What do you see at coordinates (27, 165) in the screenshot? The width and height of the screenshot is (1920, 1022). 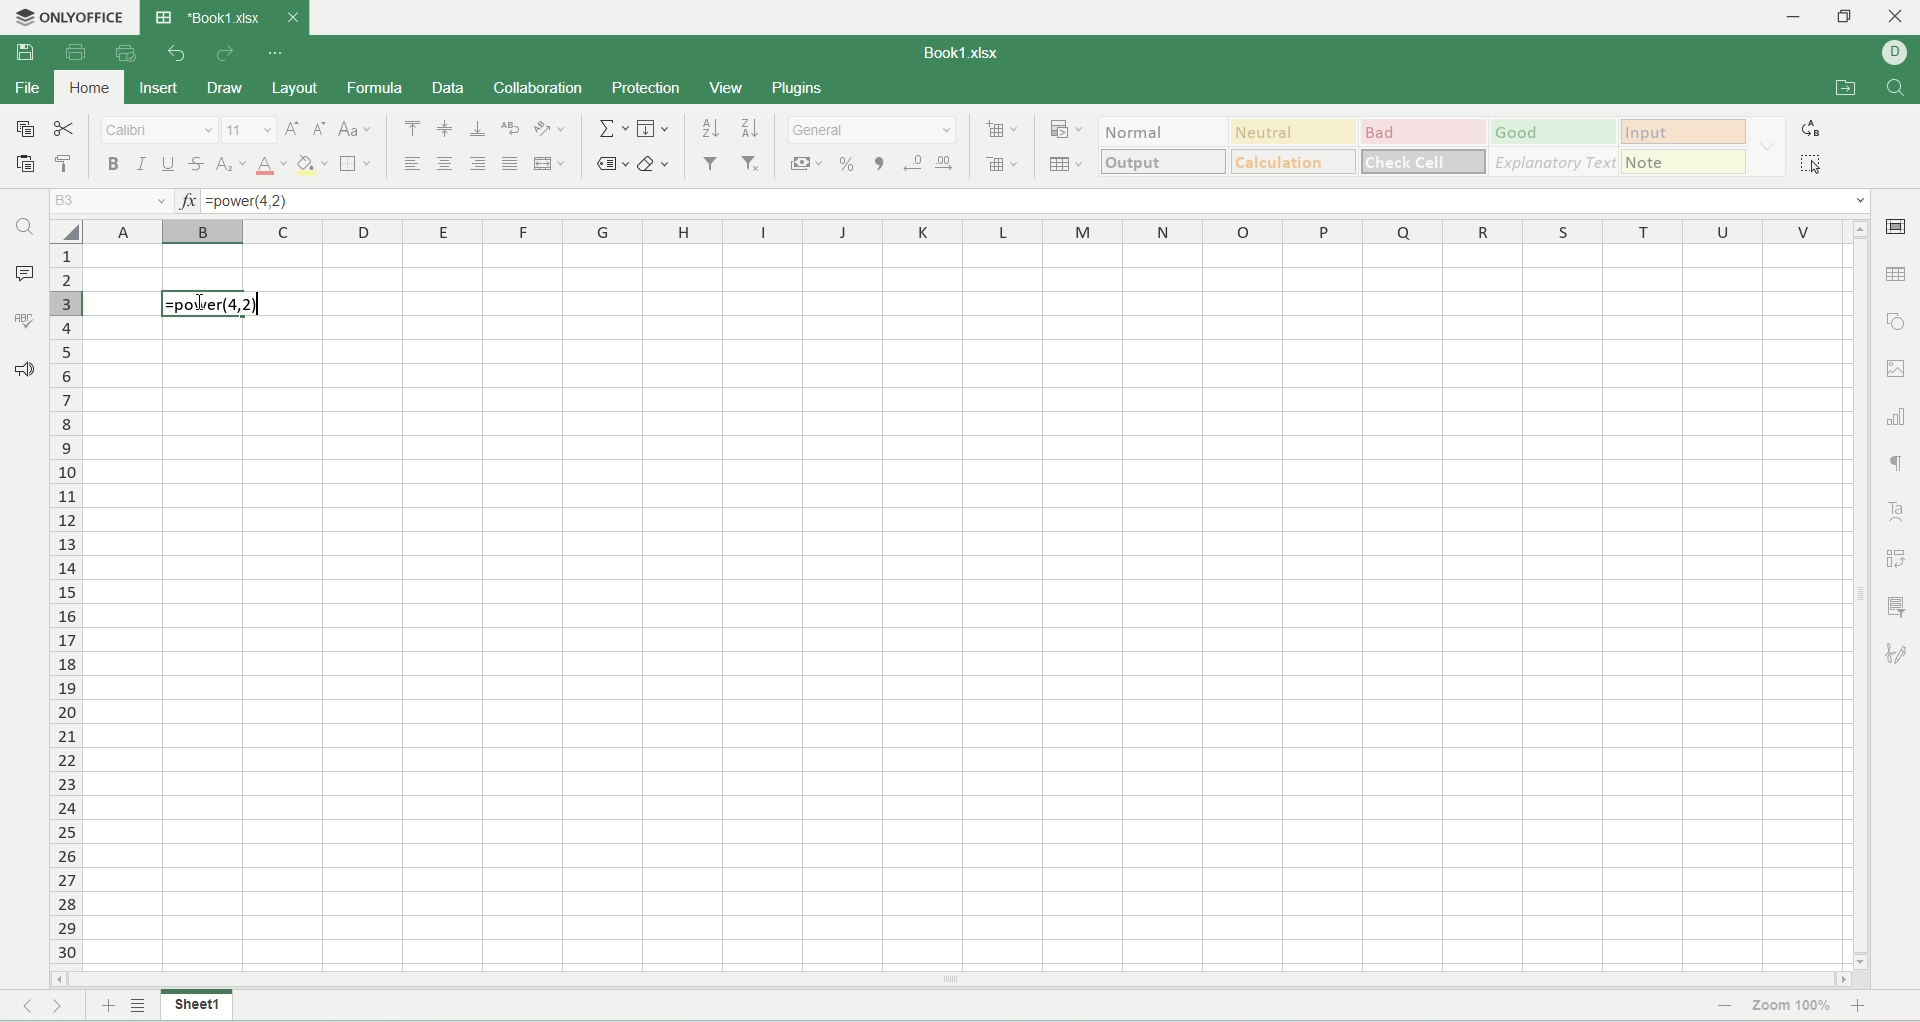 I see `paste` at bounding box center [27, 165].